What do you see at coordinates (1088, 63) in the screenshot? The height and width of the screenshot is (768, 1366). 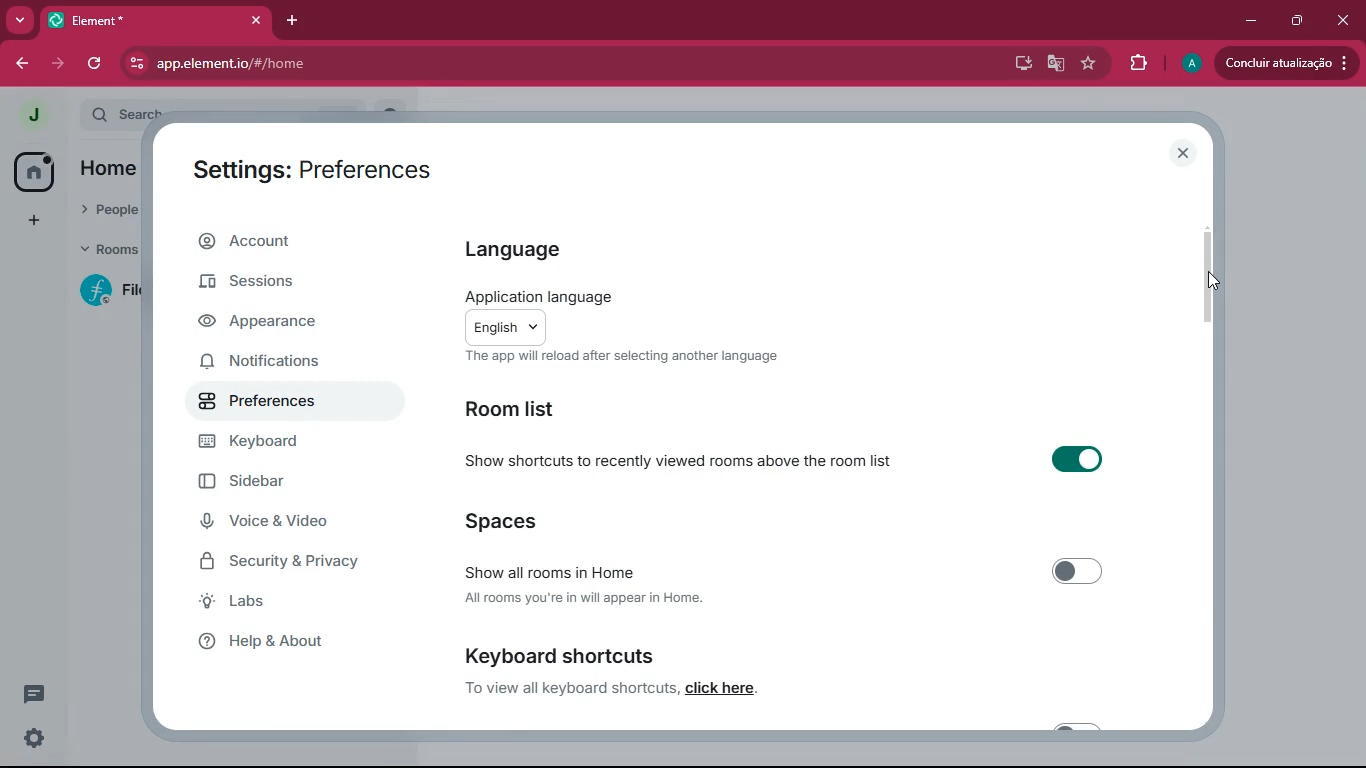 I see `favourite` at bounding box center [1088, 63].